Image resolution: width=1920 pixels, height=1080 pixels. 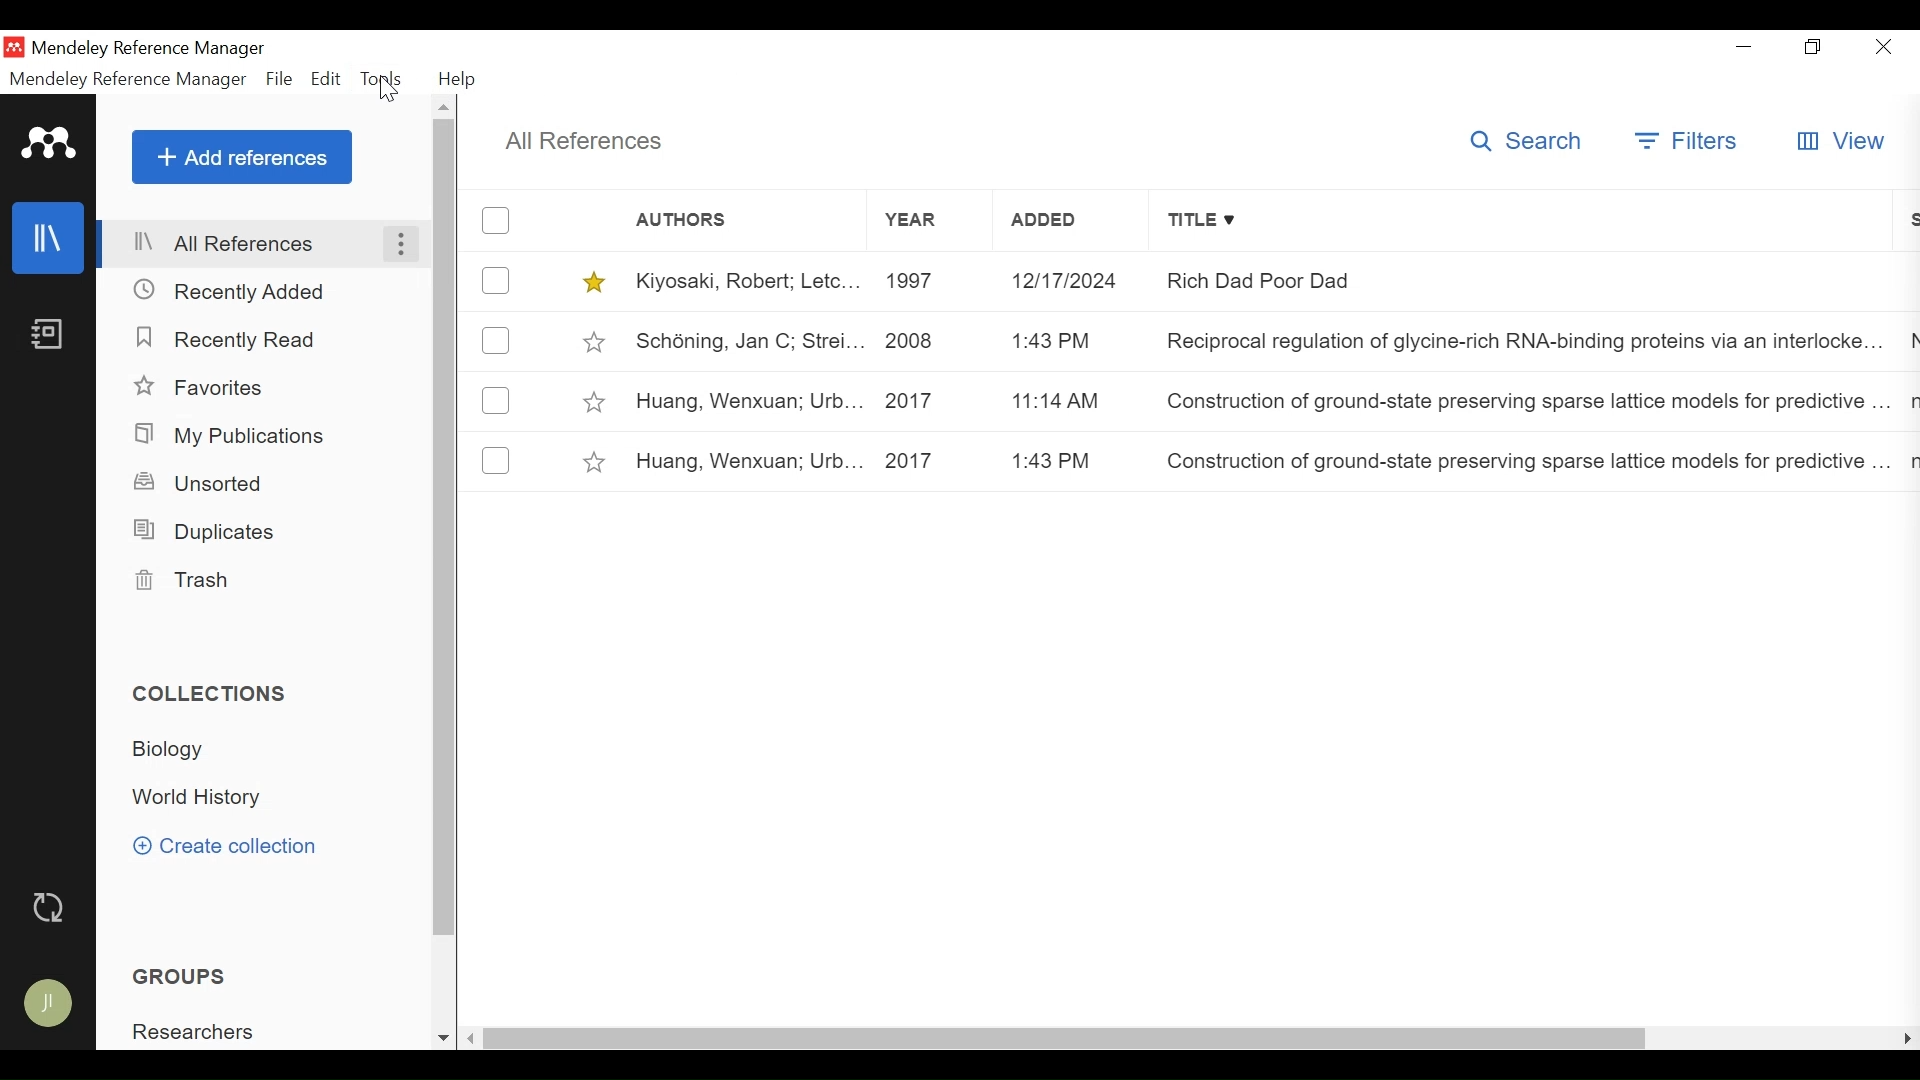 What do you see at coordinates (1516, 220) in the screenshot?
I see `Title` at bounding box center [1516, 220].